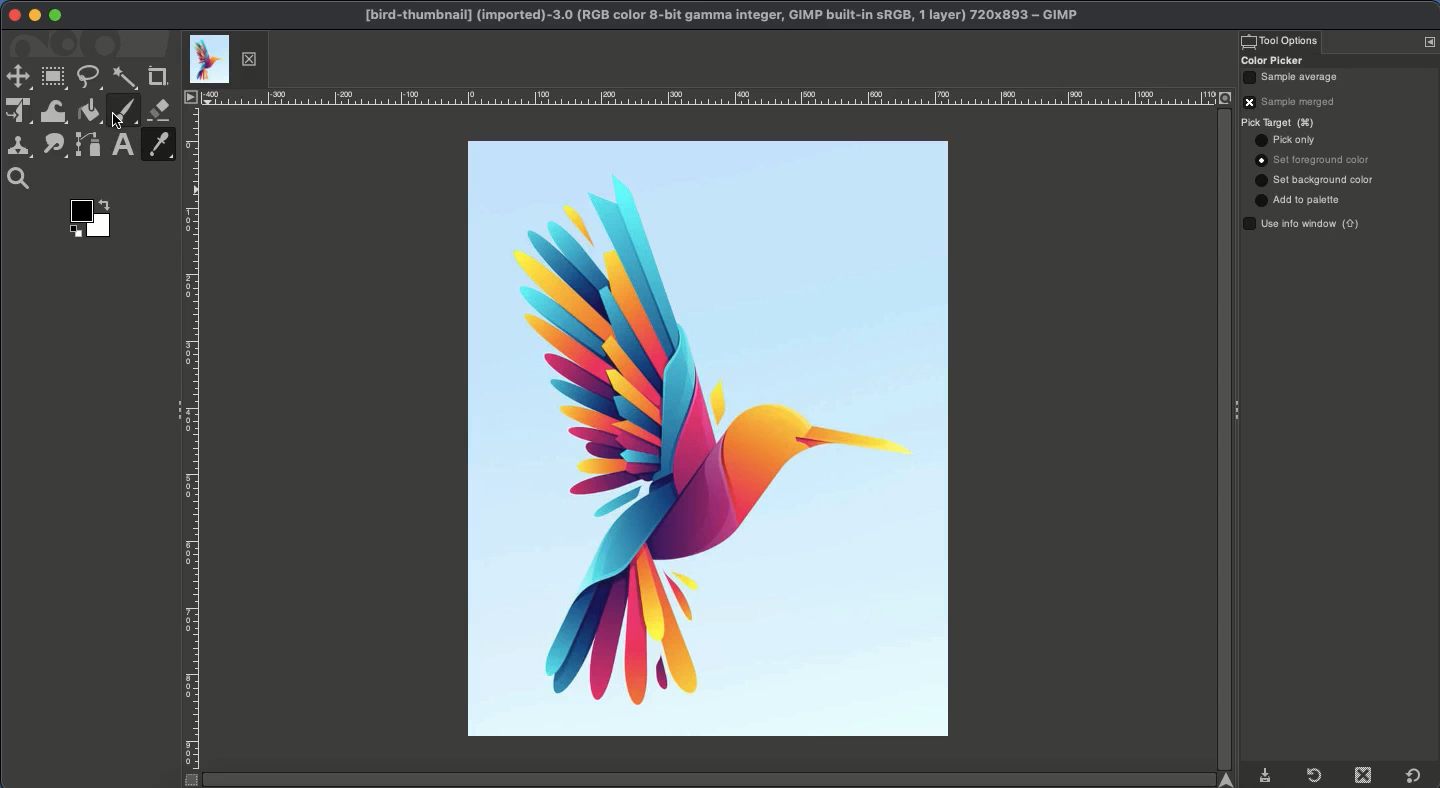  I want to click on Color, so click(95, 218).